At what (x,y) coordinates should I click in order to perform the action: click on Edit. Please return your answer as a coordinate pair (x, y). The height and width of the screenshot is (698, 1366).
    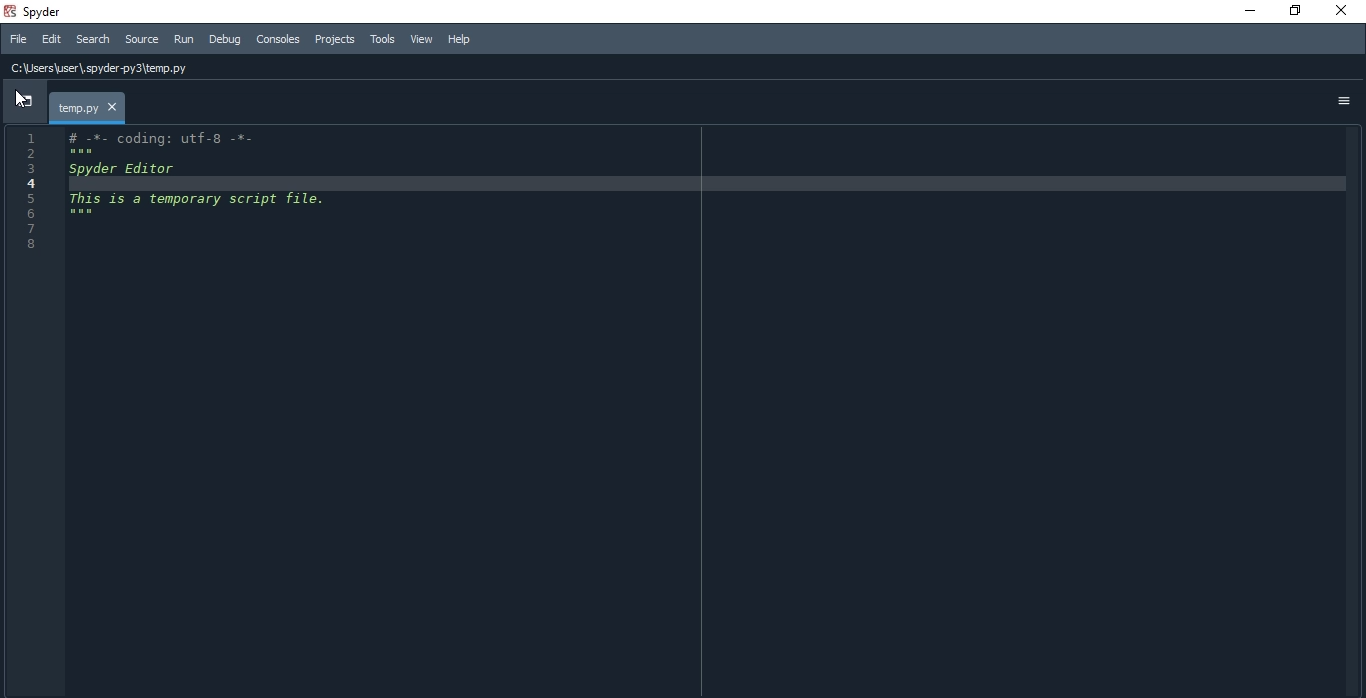
    Looking at the image, I should click on (53, 39).